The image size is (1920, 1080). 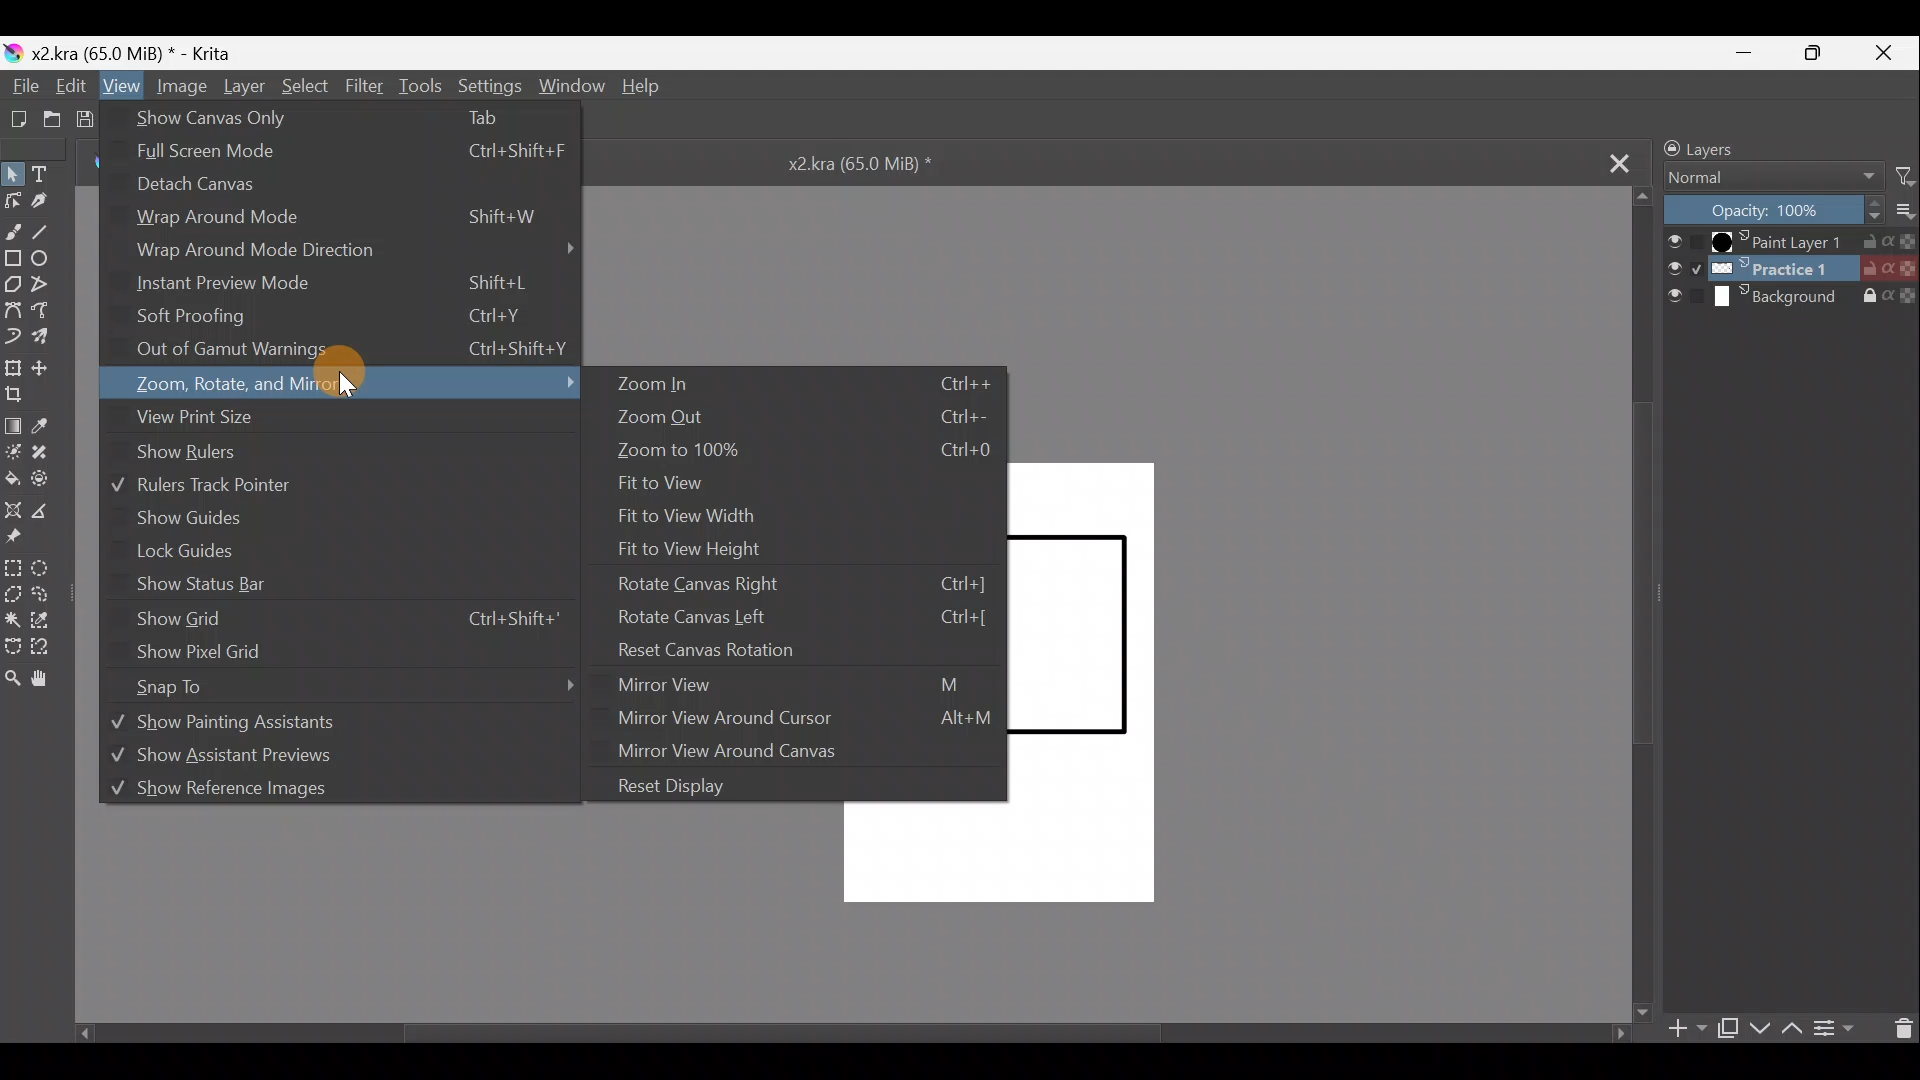 What do you see at coordinates (345, 619) in the screenshot?
I see `Show grid` at bounding box center [345, 619].